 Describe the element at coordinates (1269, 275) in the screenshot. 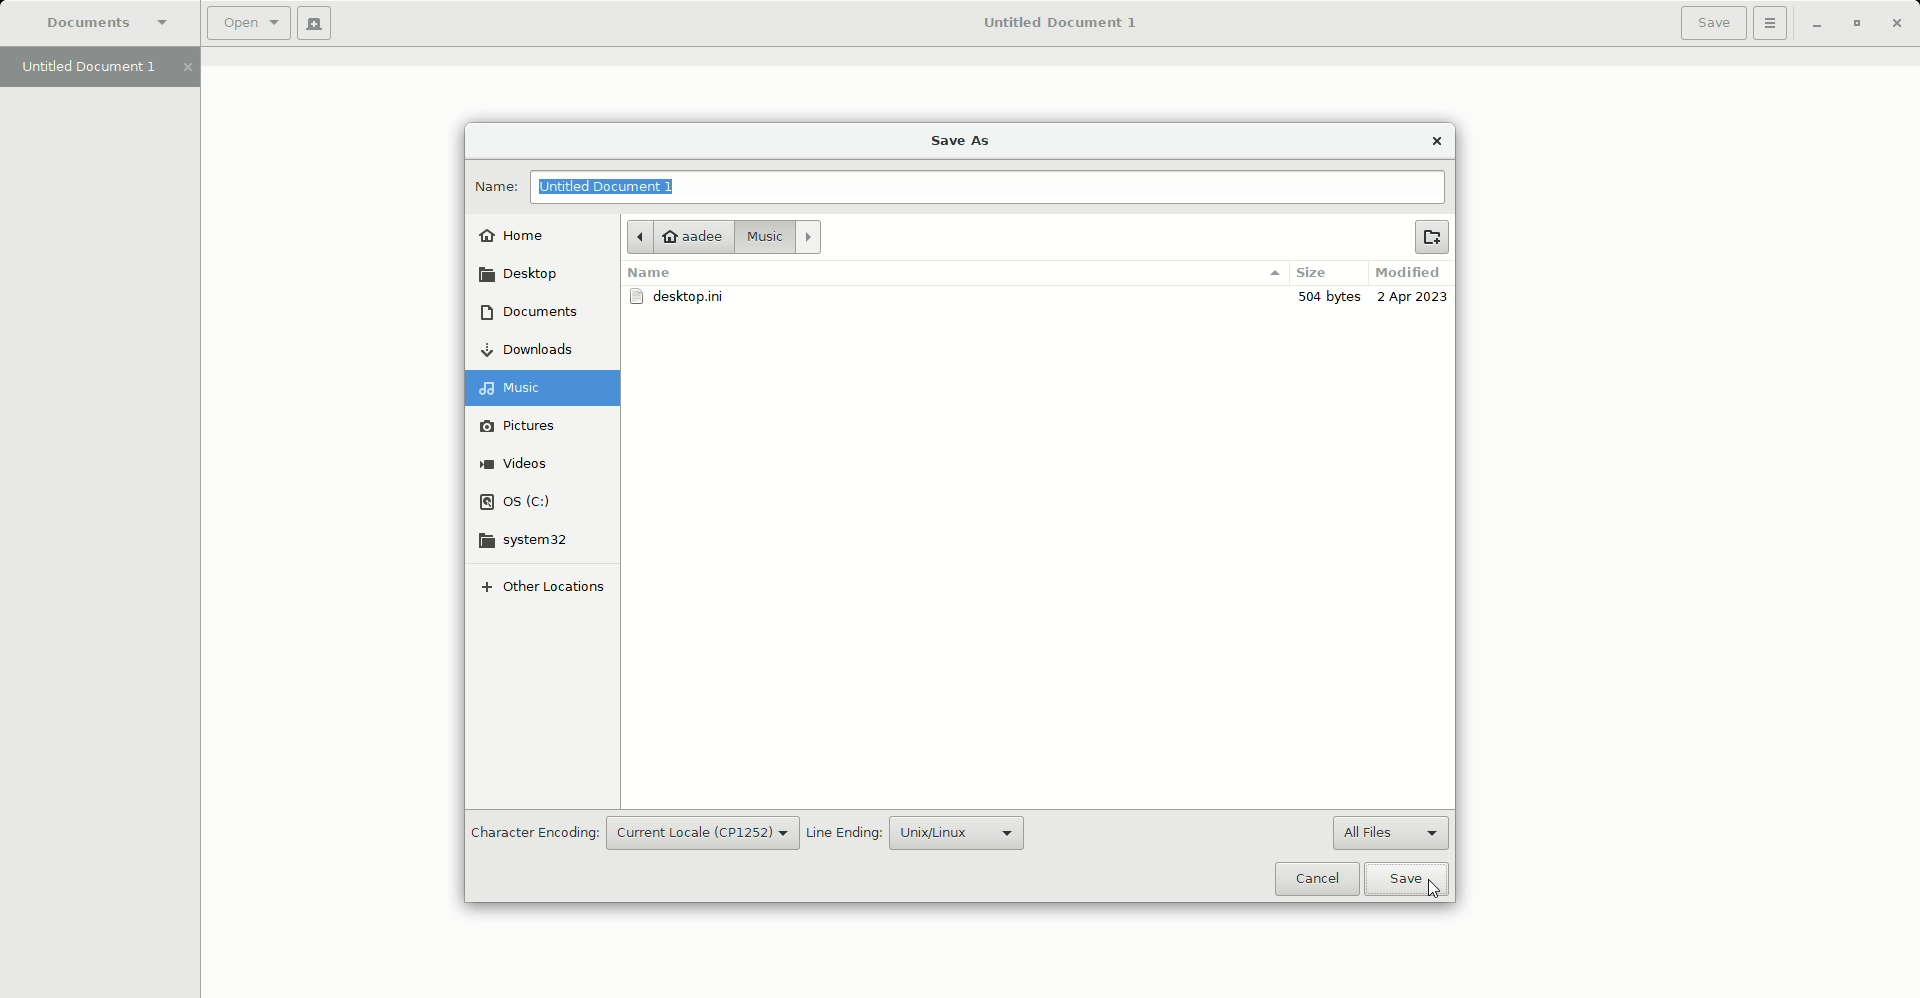

I see `options` at that location.